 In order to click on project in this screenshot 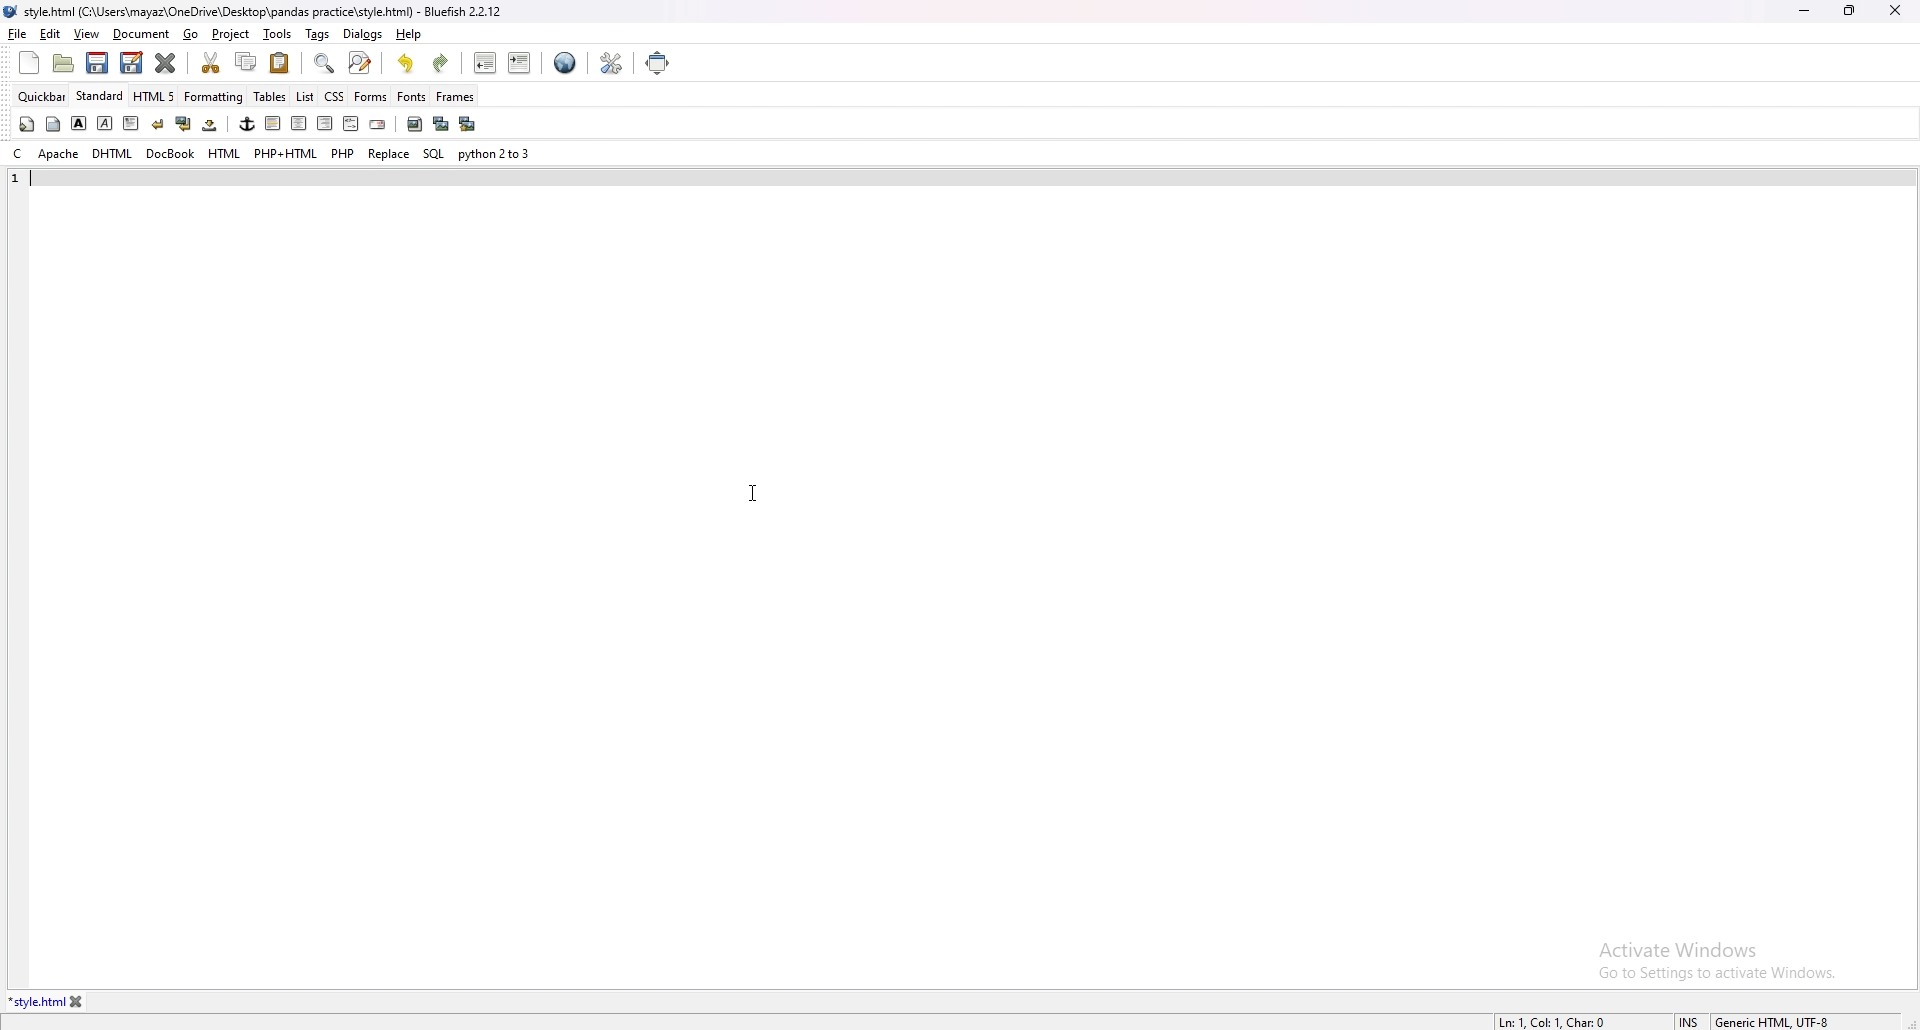, I will do `click(232, 34)`.